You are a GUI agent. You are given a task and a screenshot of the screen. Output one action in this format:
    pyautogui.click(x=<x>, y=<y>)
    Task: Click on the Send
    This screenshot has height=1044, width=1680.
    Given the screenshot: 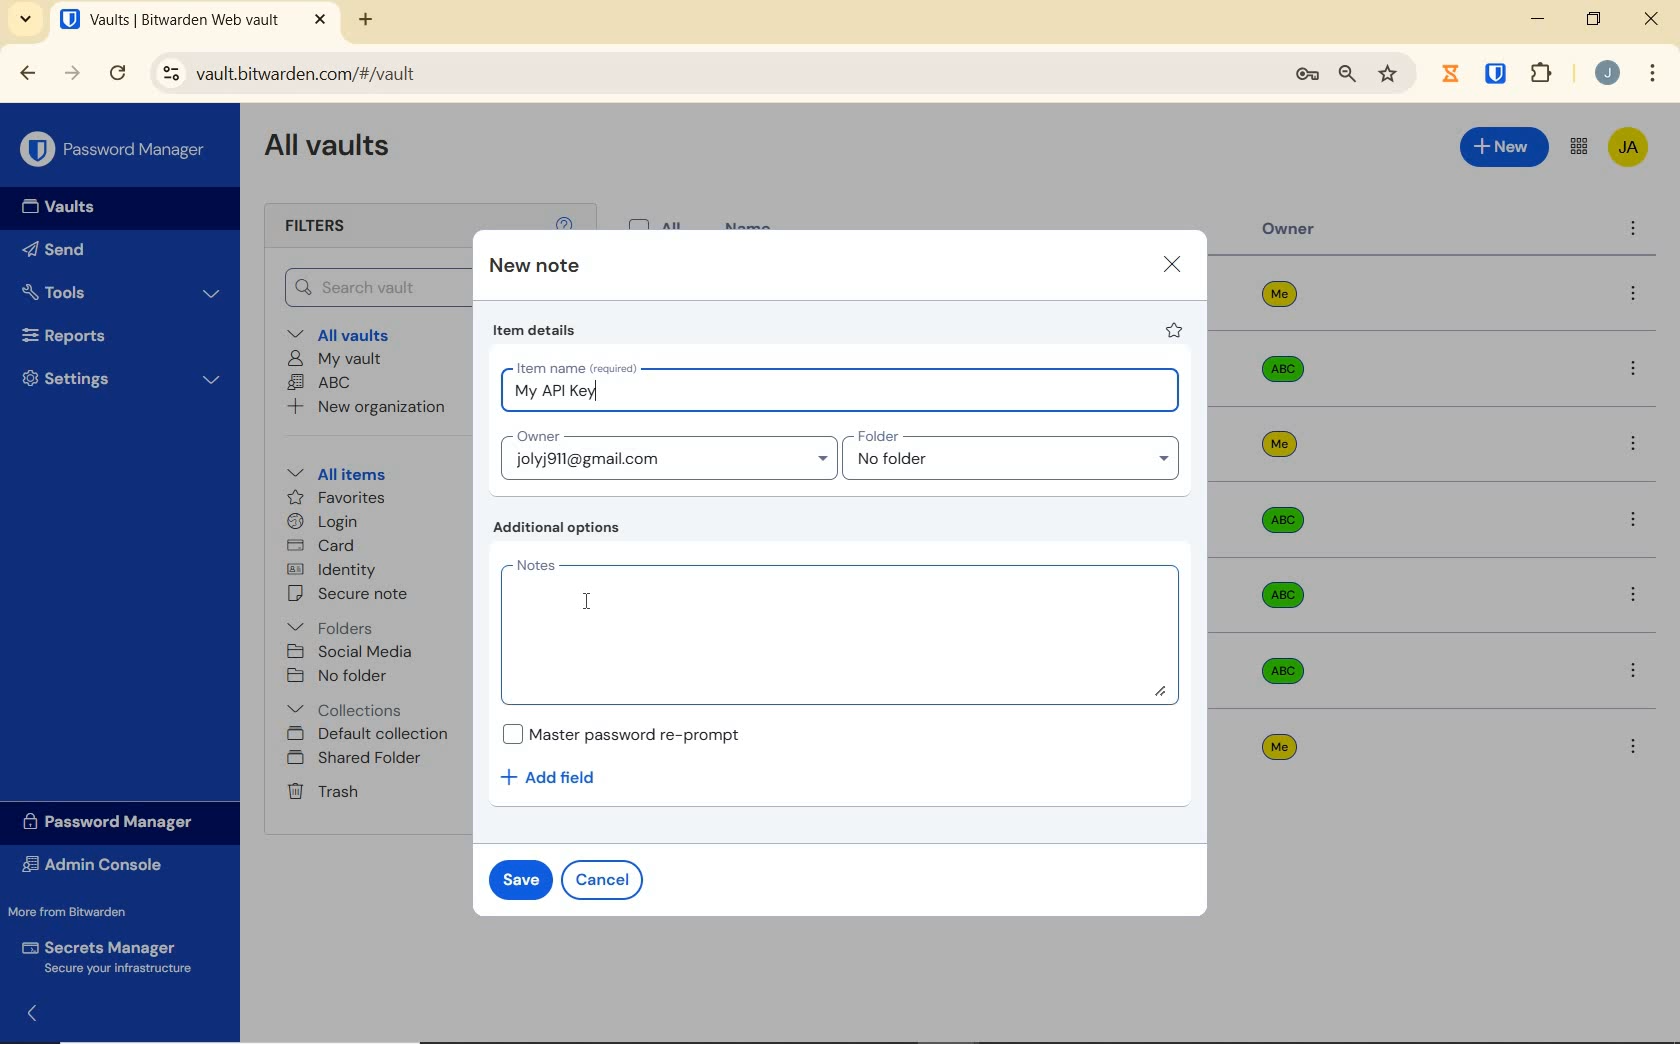 What is the action you would take?
    pyautogui.click(x=91, y=253)
    